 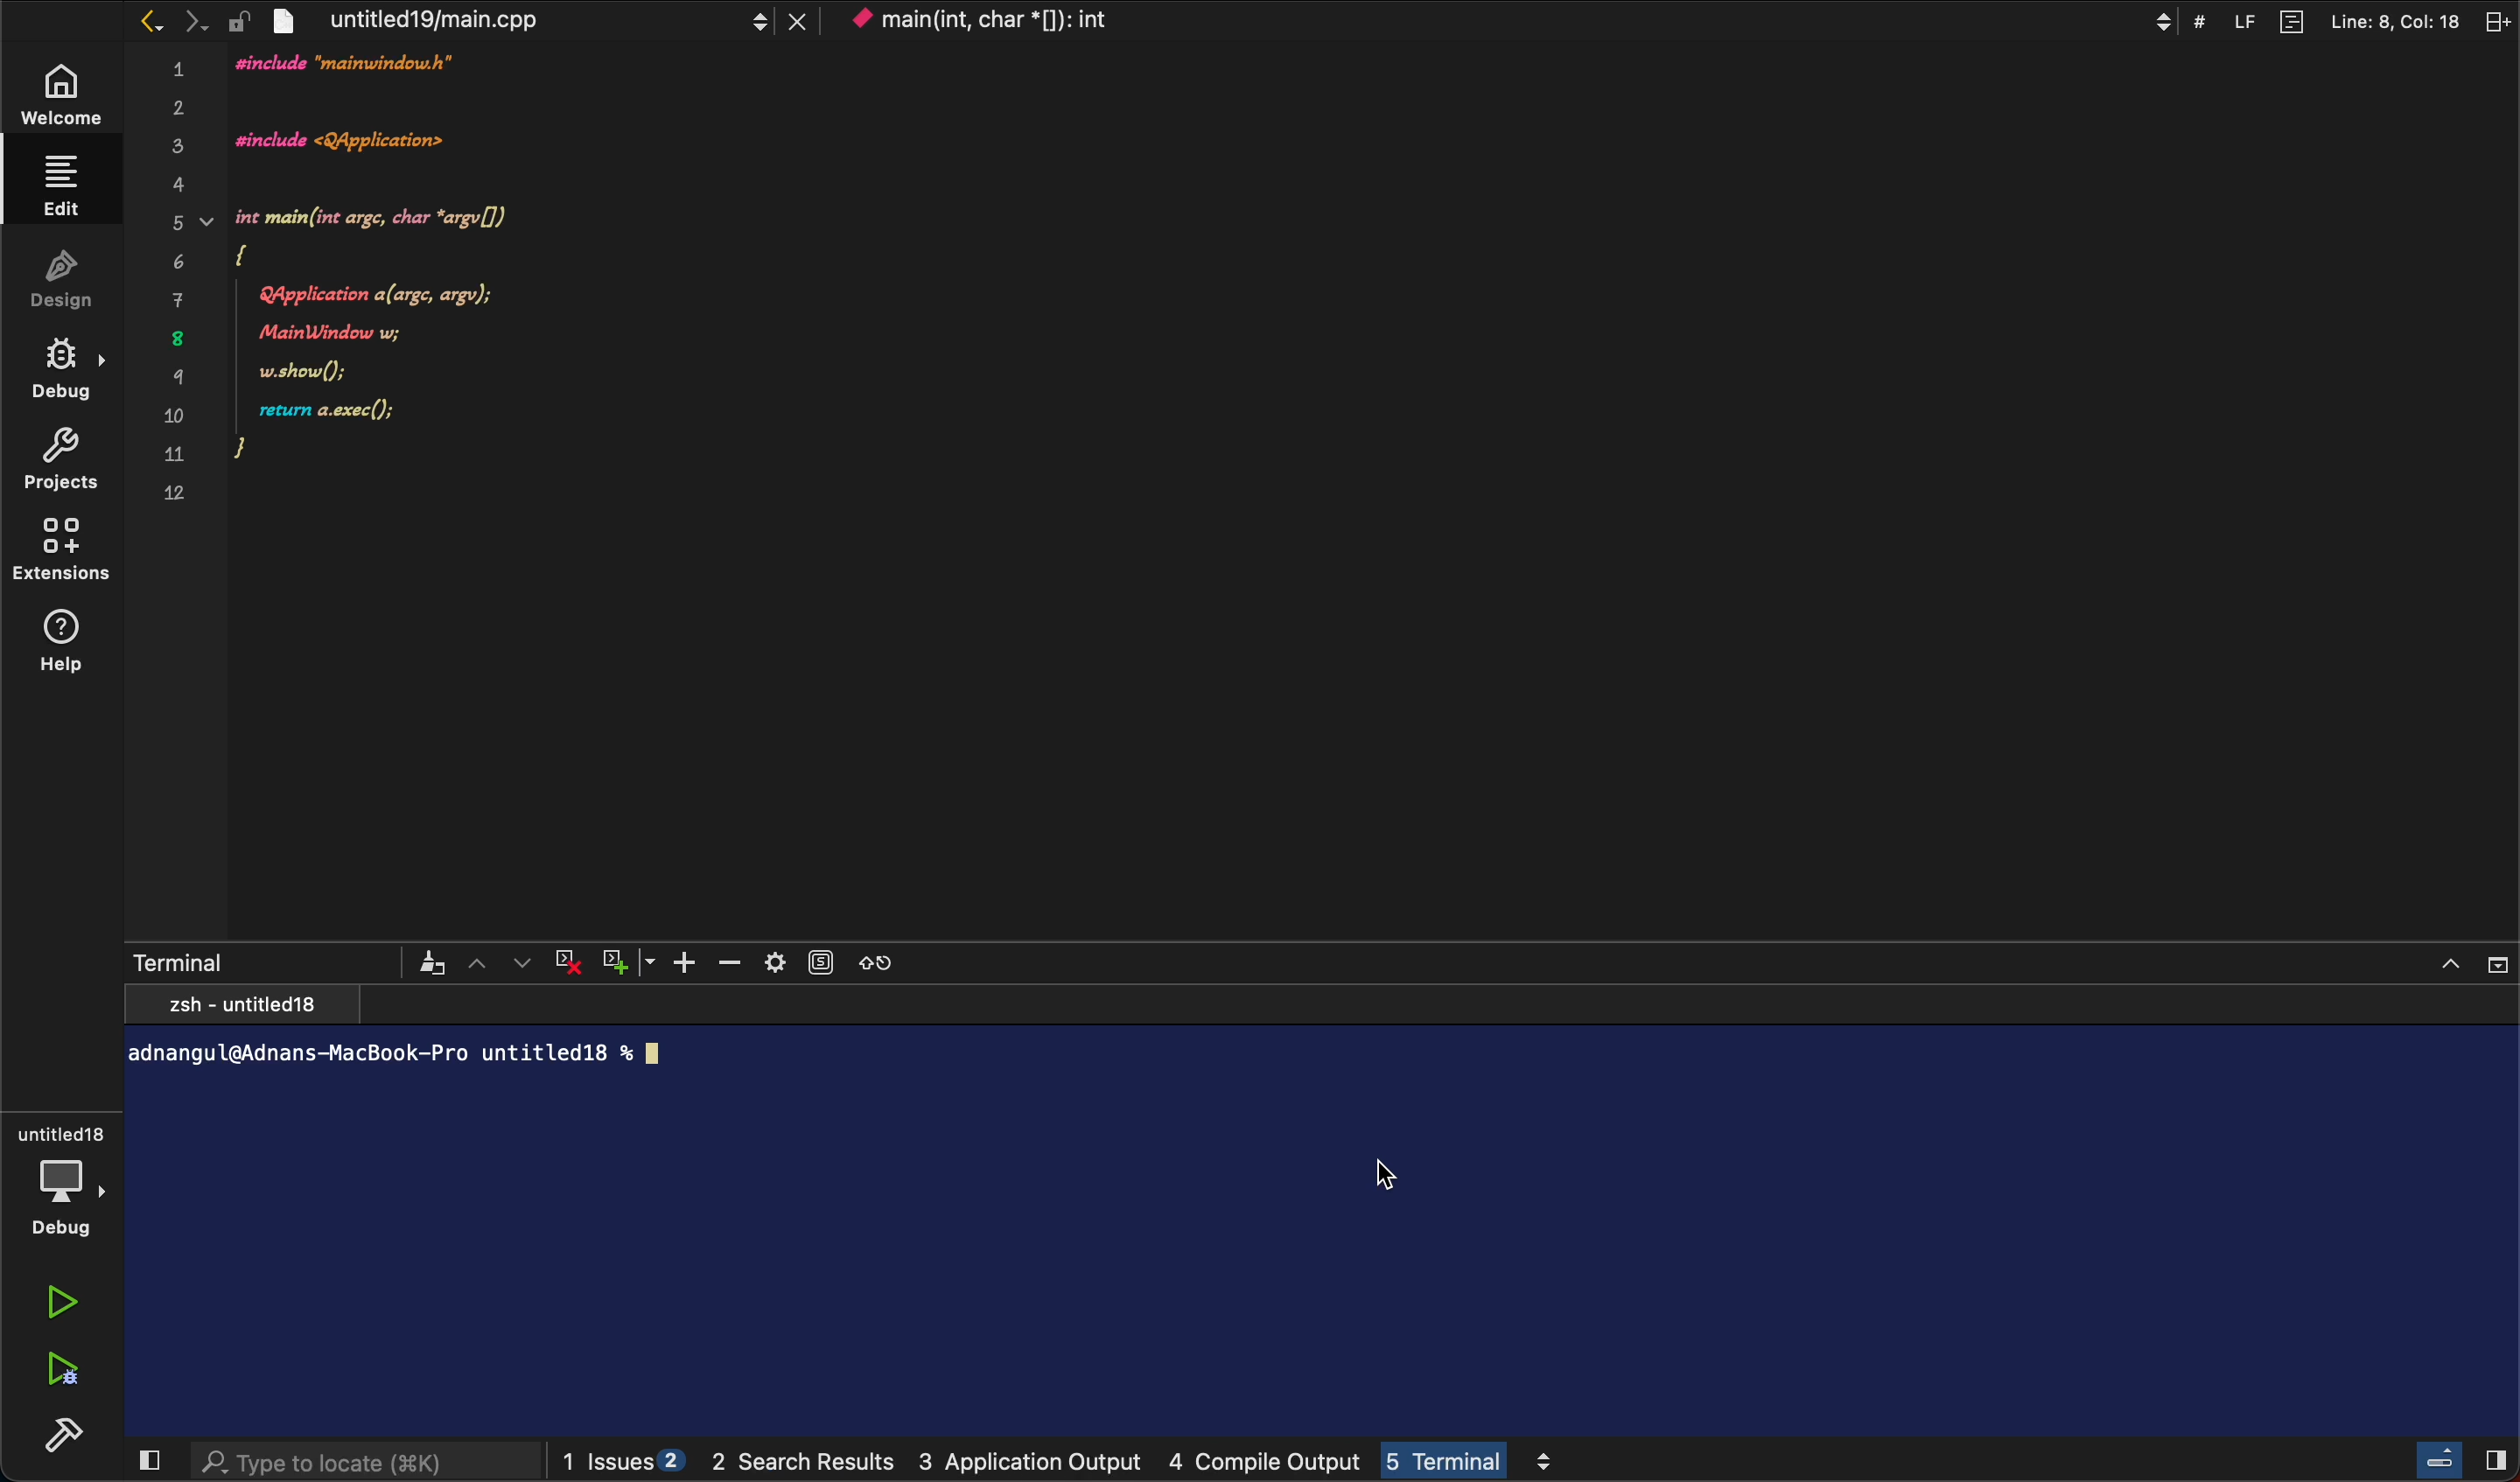 I want to click on terminal, so click(x=1319, y=1181).